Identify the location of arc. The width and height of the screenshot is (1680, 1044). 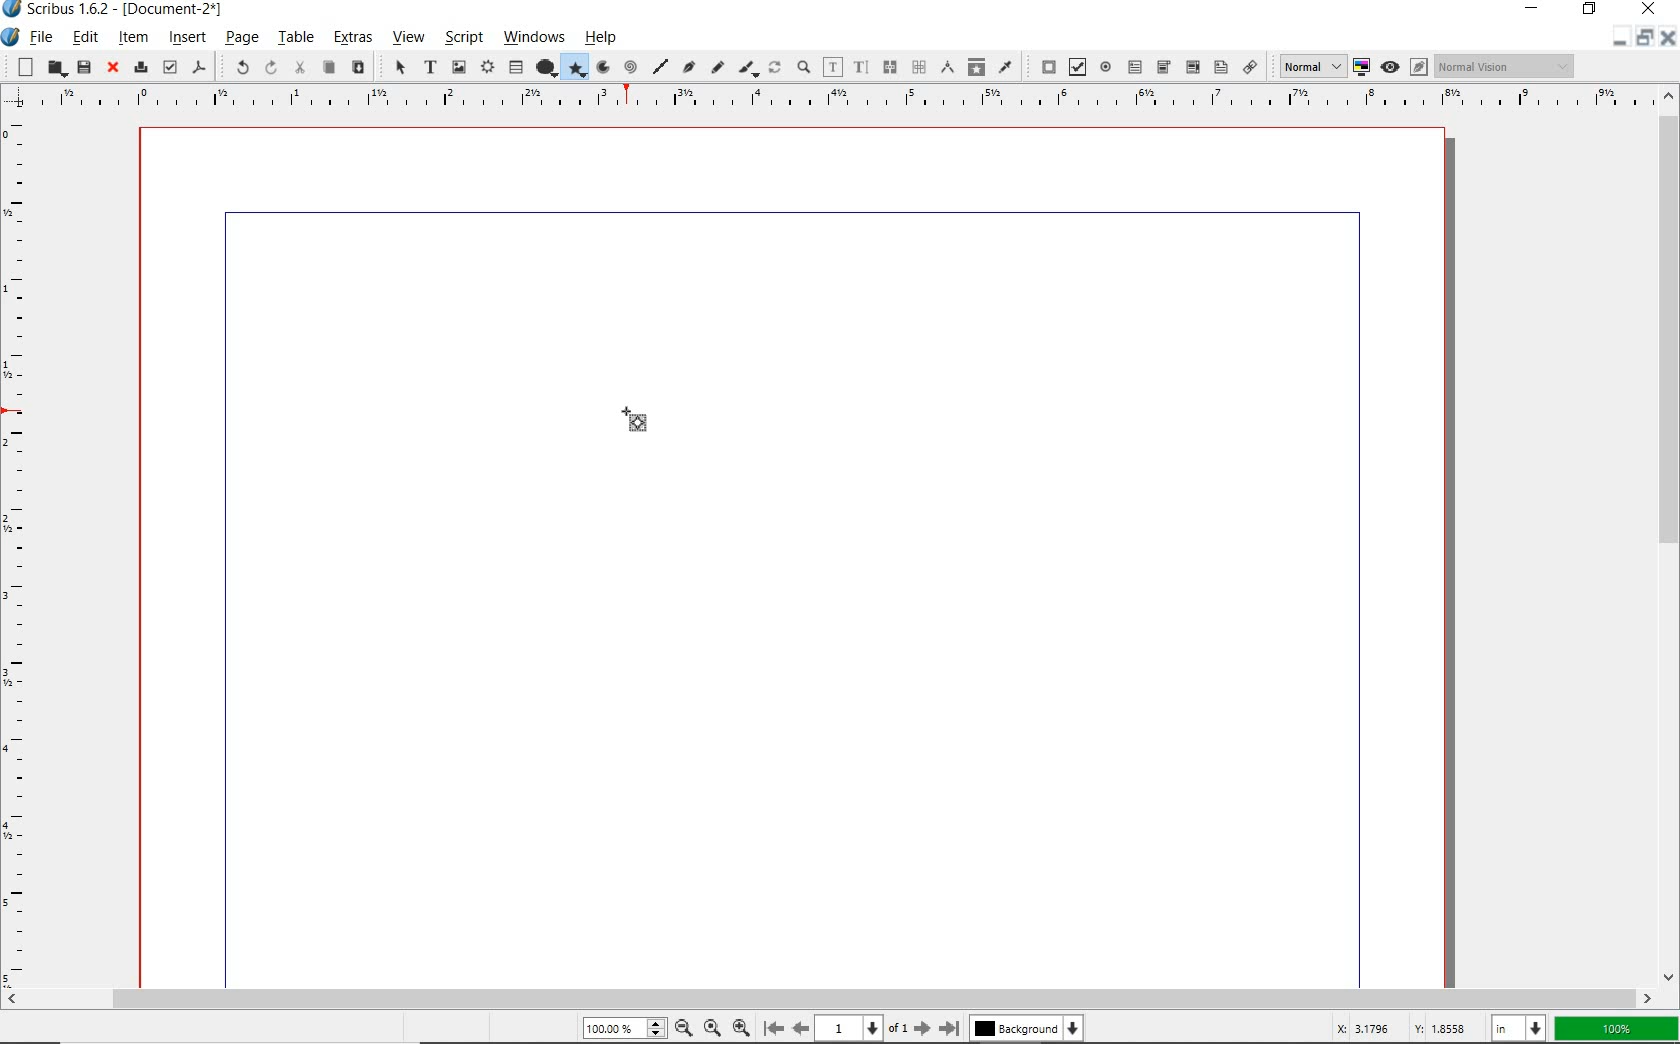
(603, 68).